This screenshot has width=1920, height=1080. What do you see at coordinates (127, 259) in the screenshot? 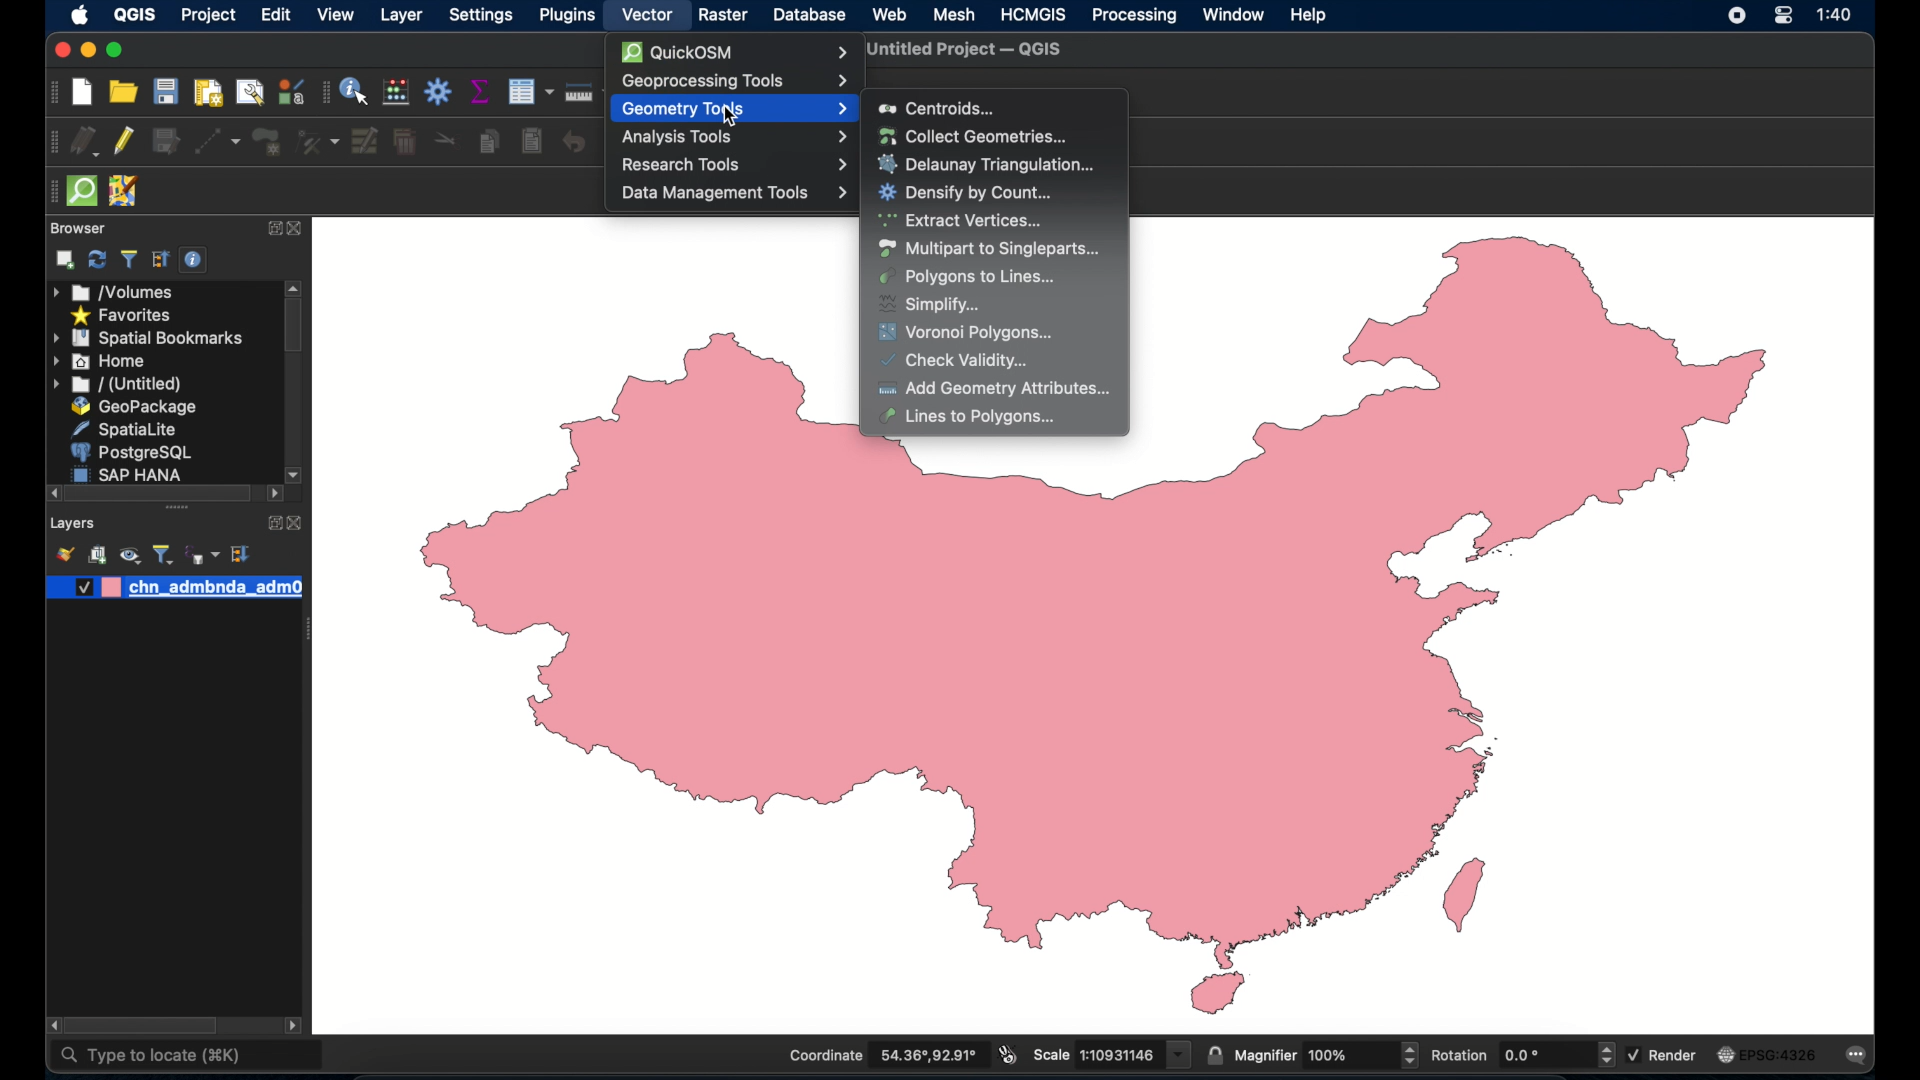
I see `filter bowser` at bounding box center [127, 259].